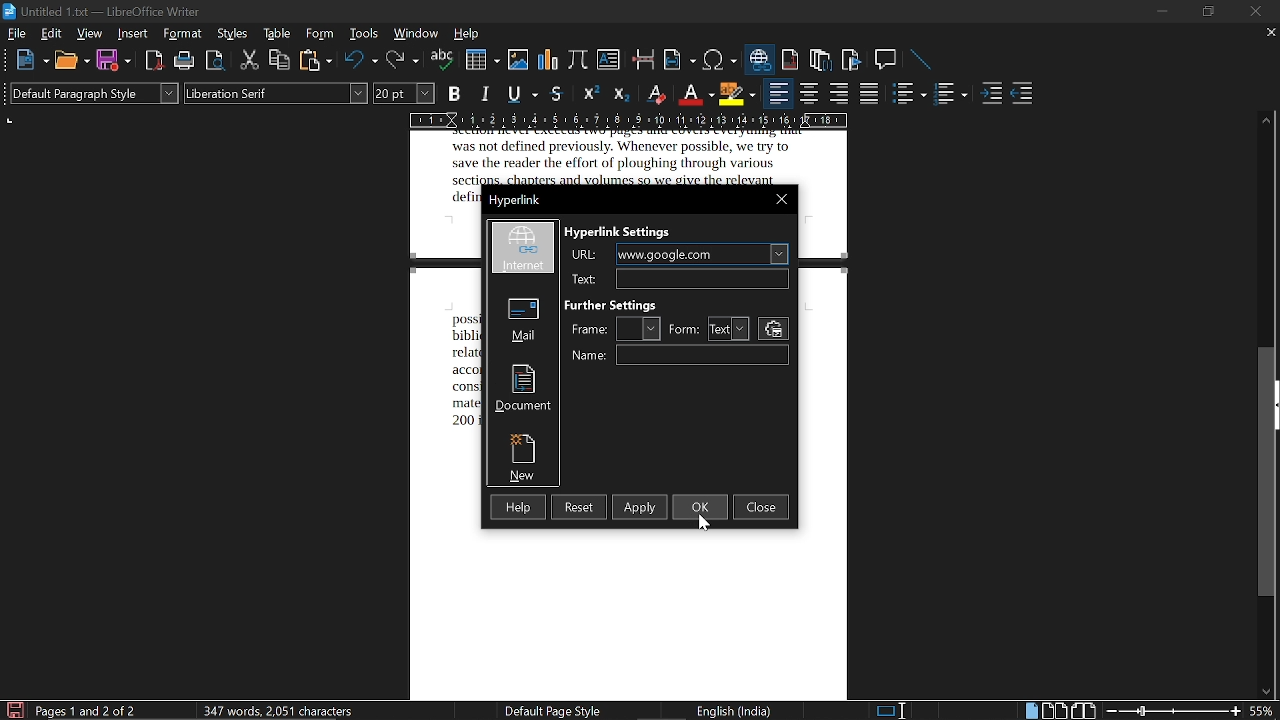 Image resolution: width=1280 pixels, height=720 pixels. I want to click on close, so click(1252, 11).